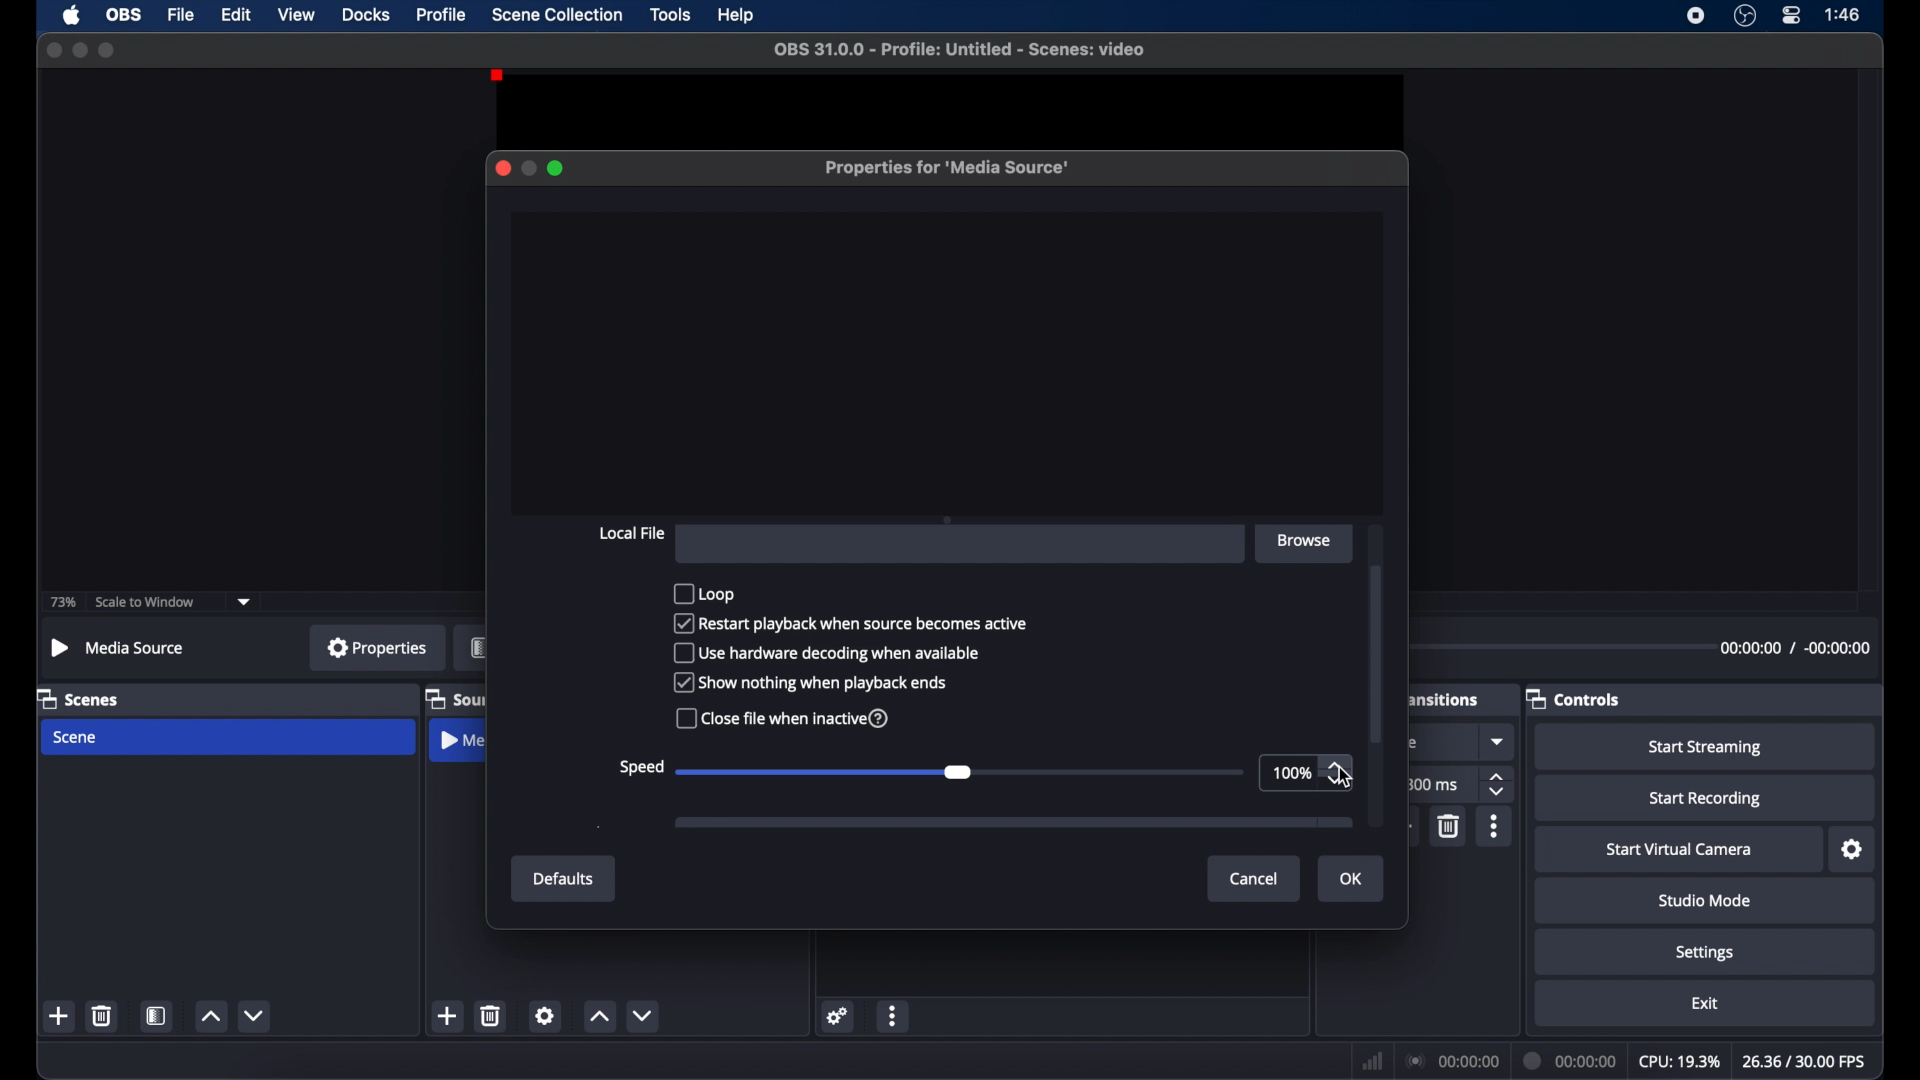 The image size is (1920, 1080). I want to click on settings, so click(1706, 954).